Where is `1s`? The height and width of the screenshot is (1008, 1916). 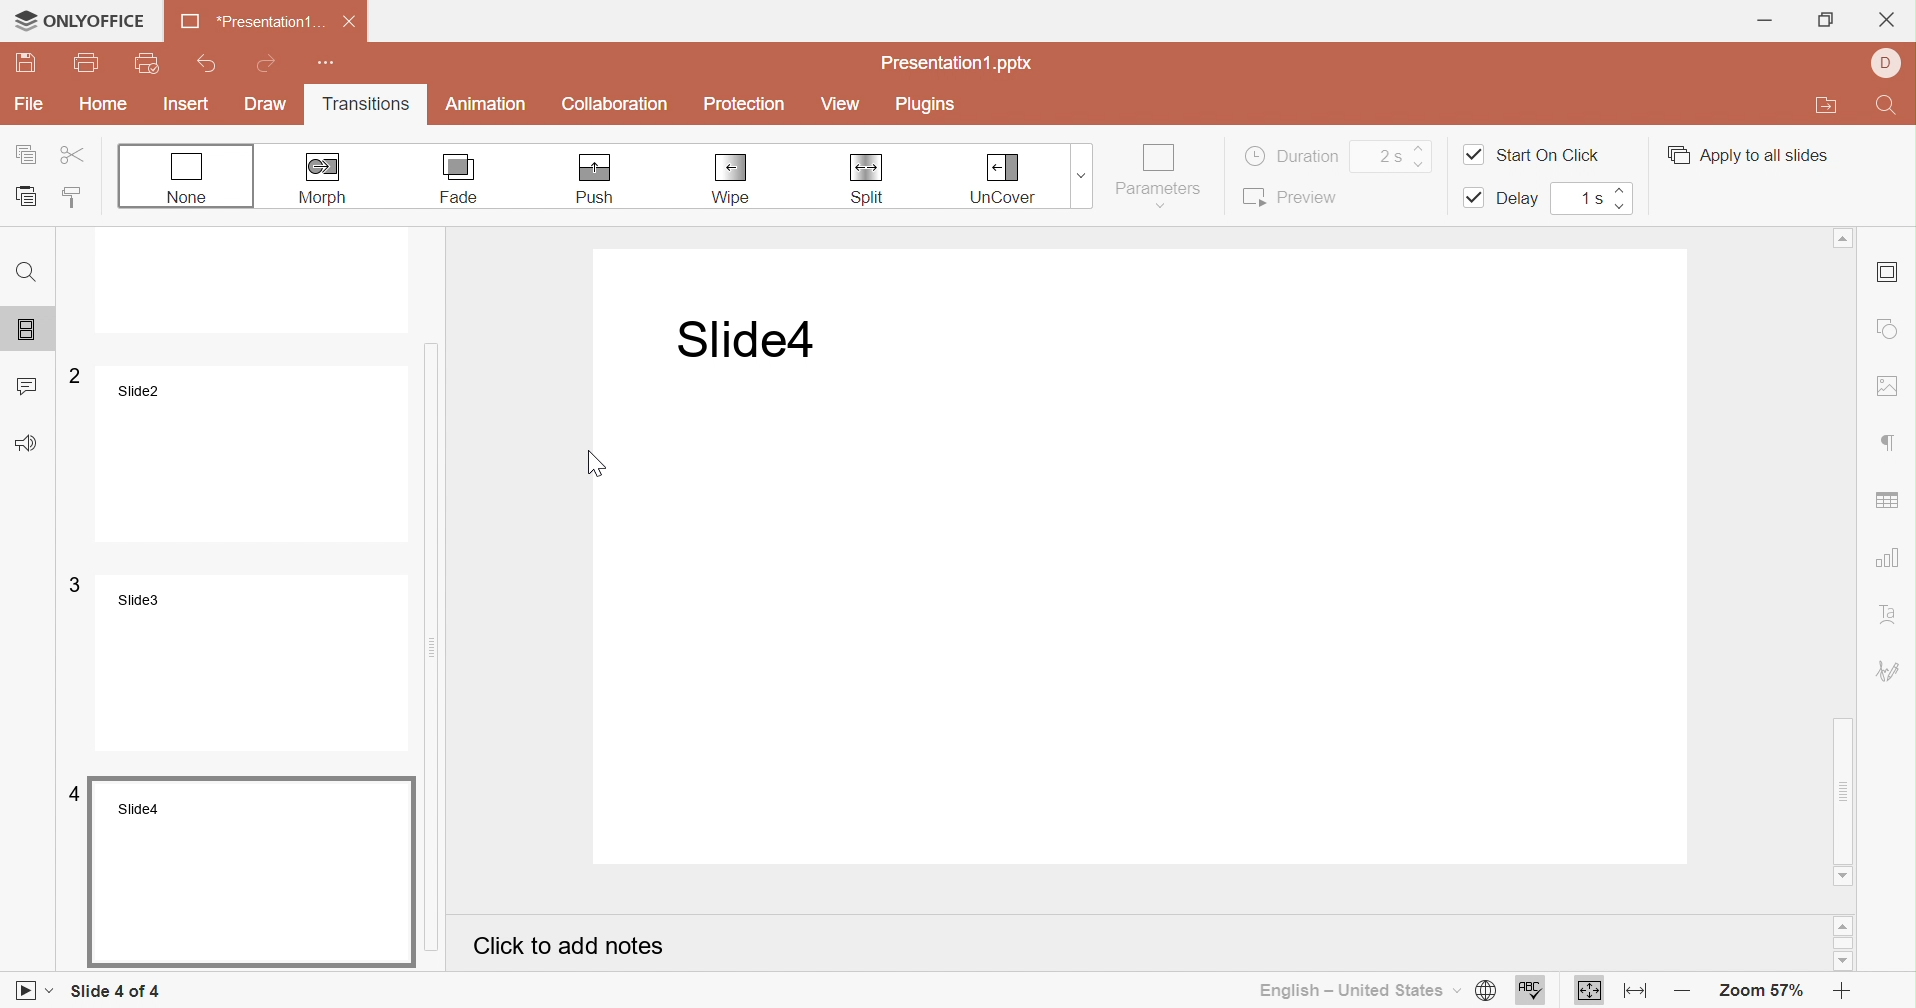
1s is located at coordinates (1589, 198).